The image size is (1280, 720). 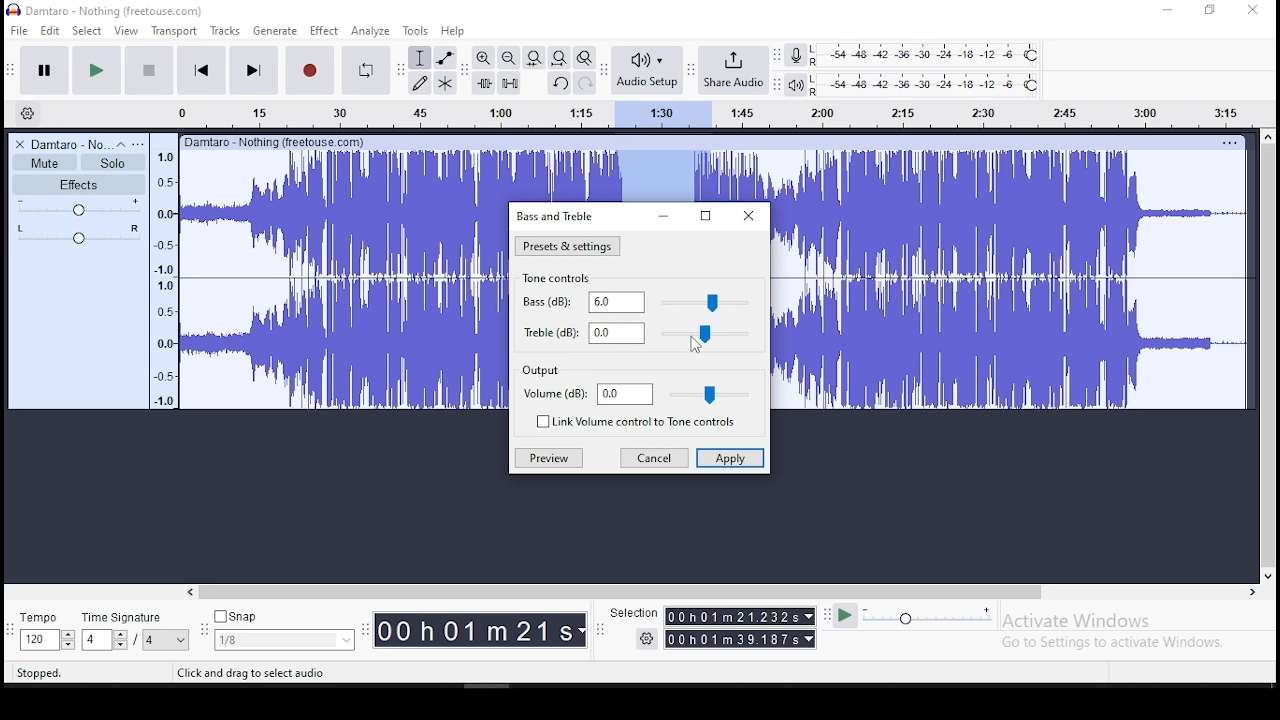 What do you see at coordinates (485, 83) in the screenshot?
I see `trim audio outside selection` at bounding box center [485, 83].